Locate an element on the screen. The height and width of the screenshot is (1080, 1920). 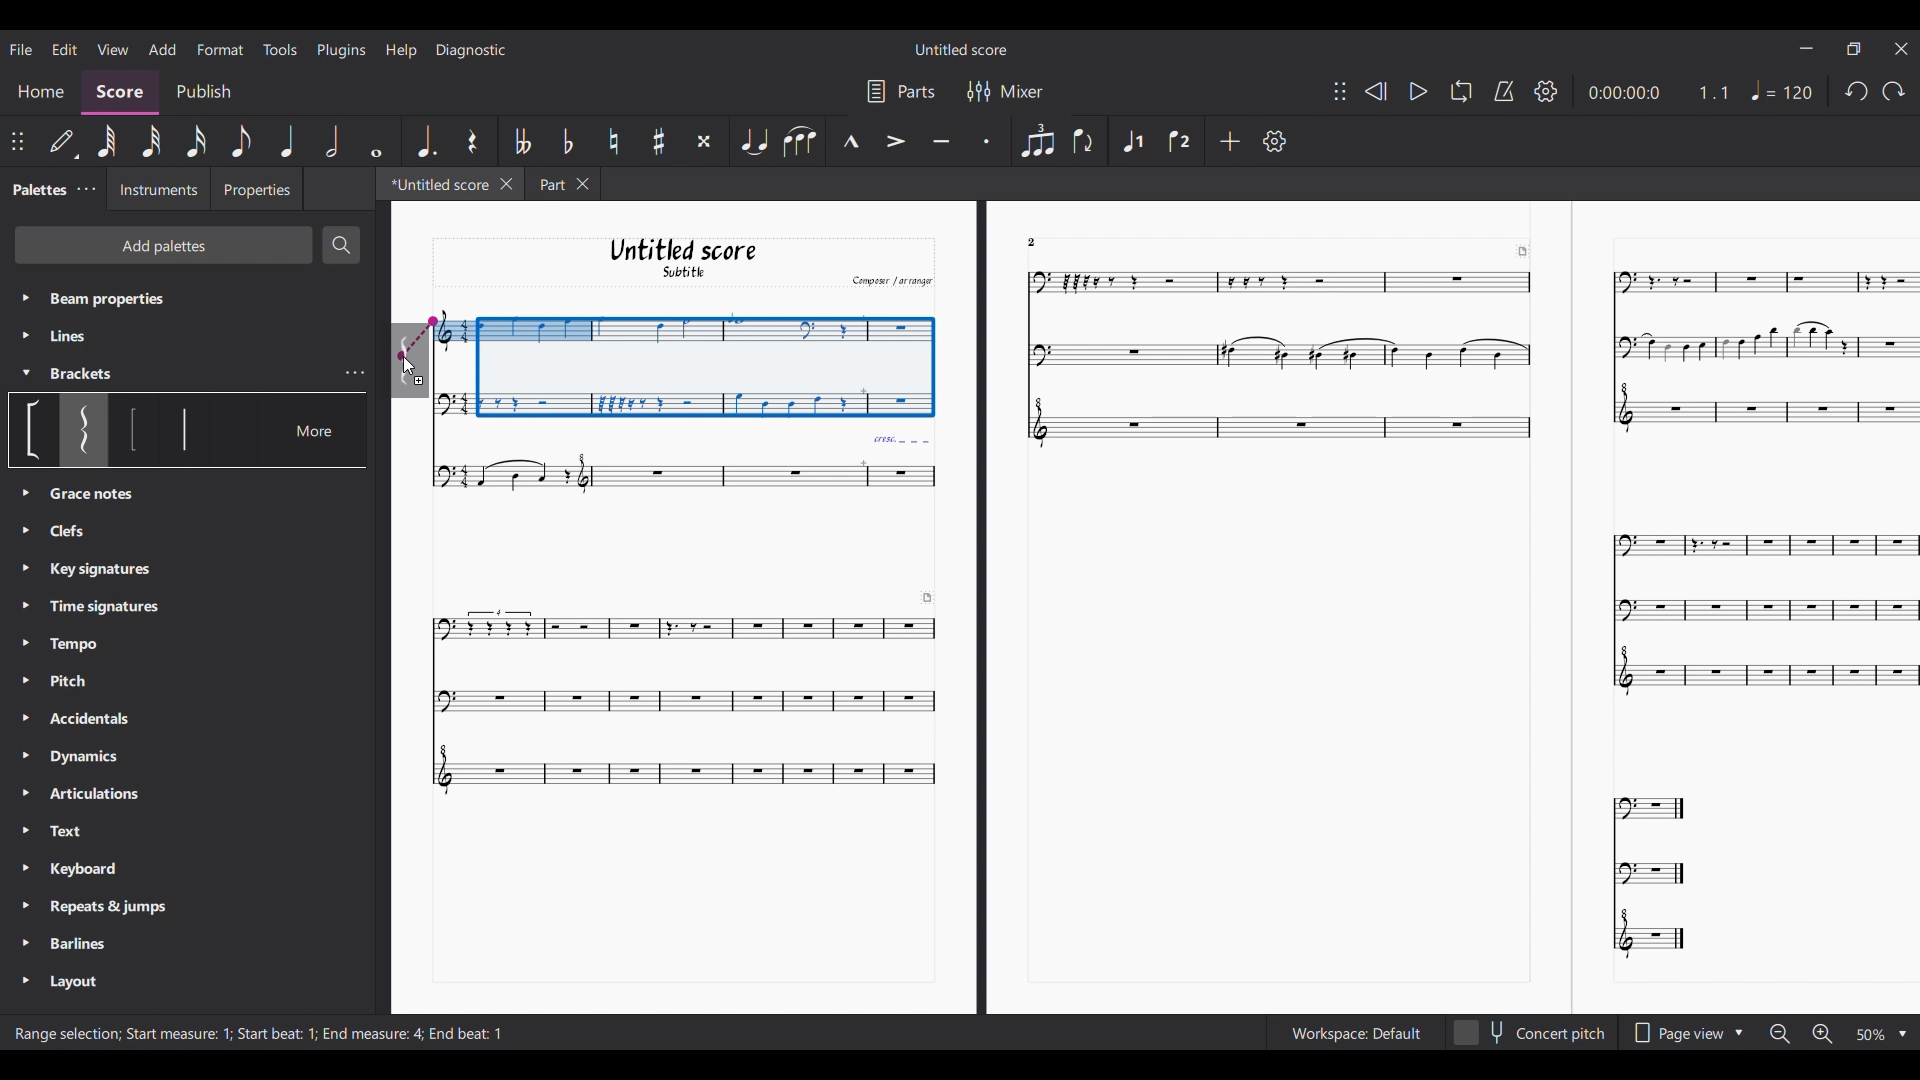
Filter is located at coordinates (976, 91).